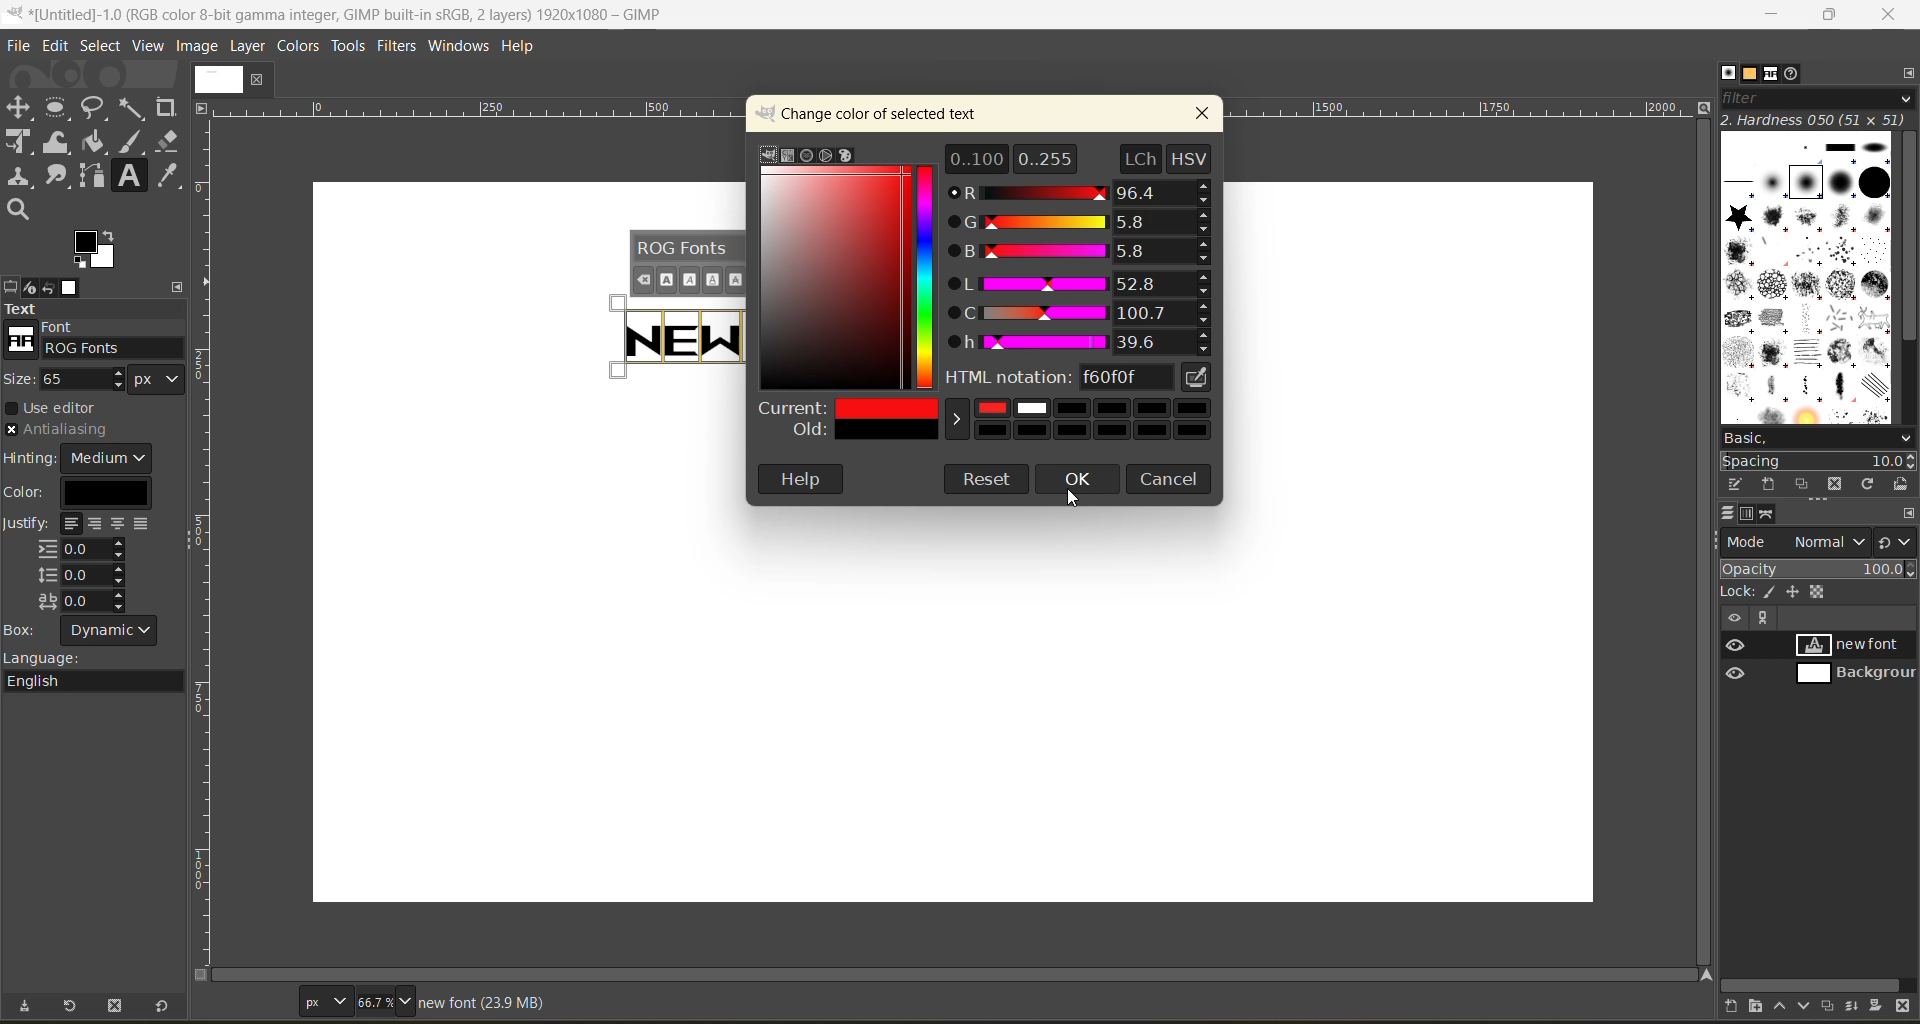 The image size is (1920, 1024). Describe the element at coordinates (1853, 674) in the screenshot. I see `background` at that location.